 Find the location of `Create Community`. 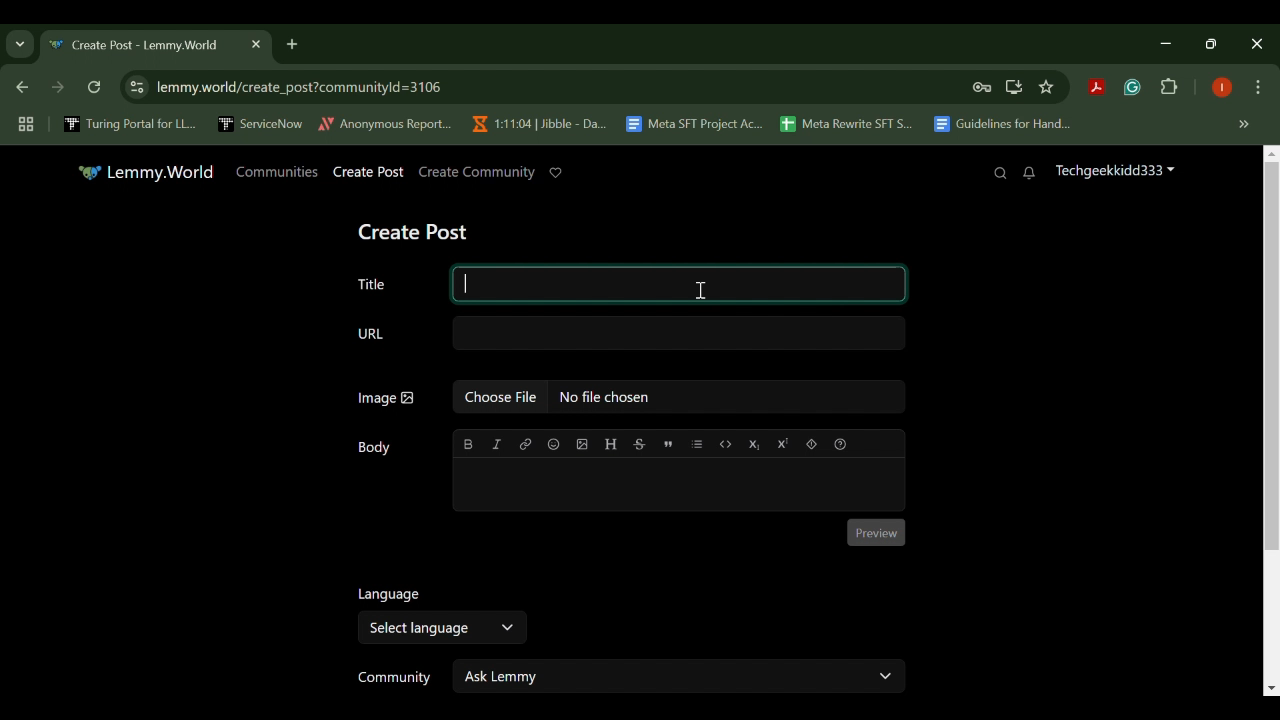

Create Community is located at coordinates (475, 172).